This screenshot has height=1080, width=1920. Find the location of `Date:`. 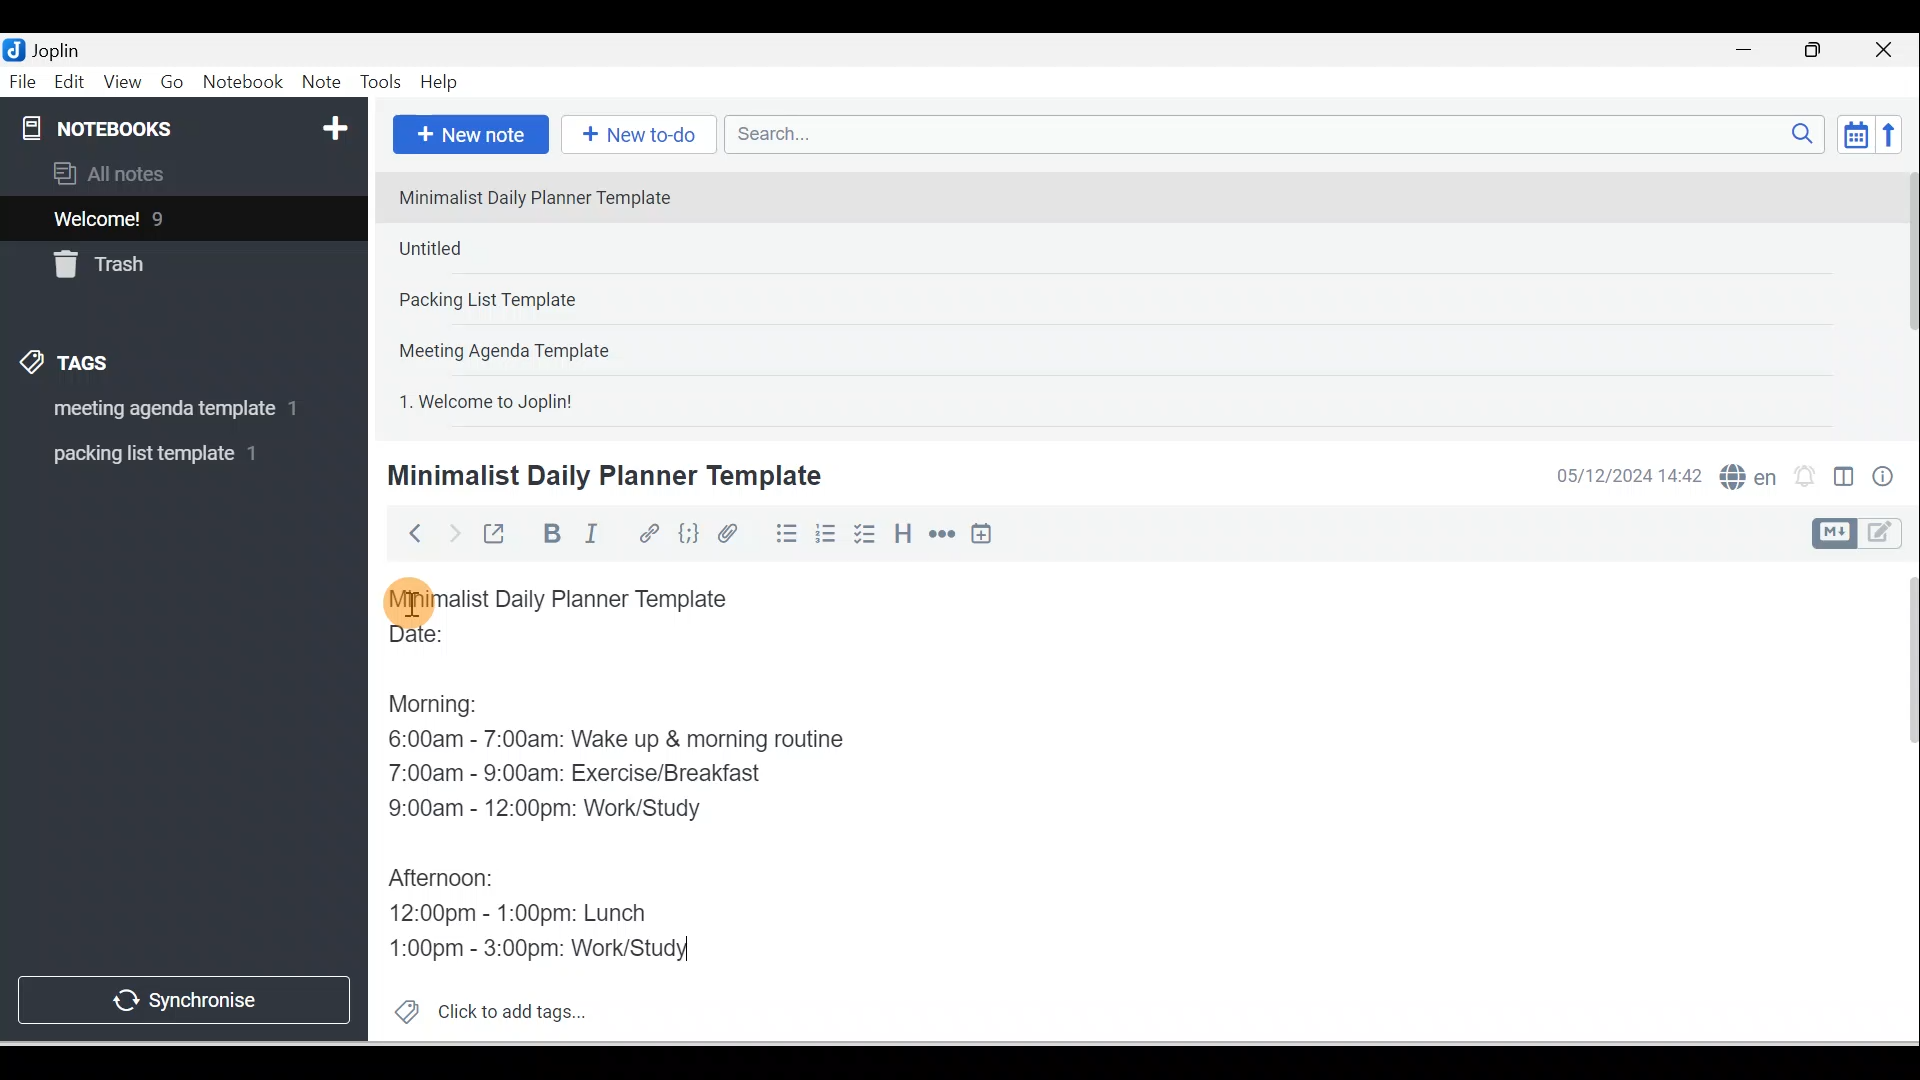

Date: is located at coordinates (473, 643).